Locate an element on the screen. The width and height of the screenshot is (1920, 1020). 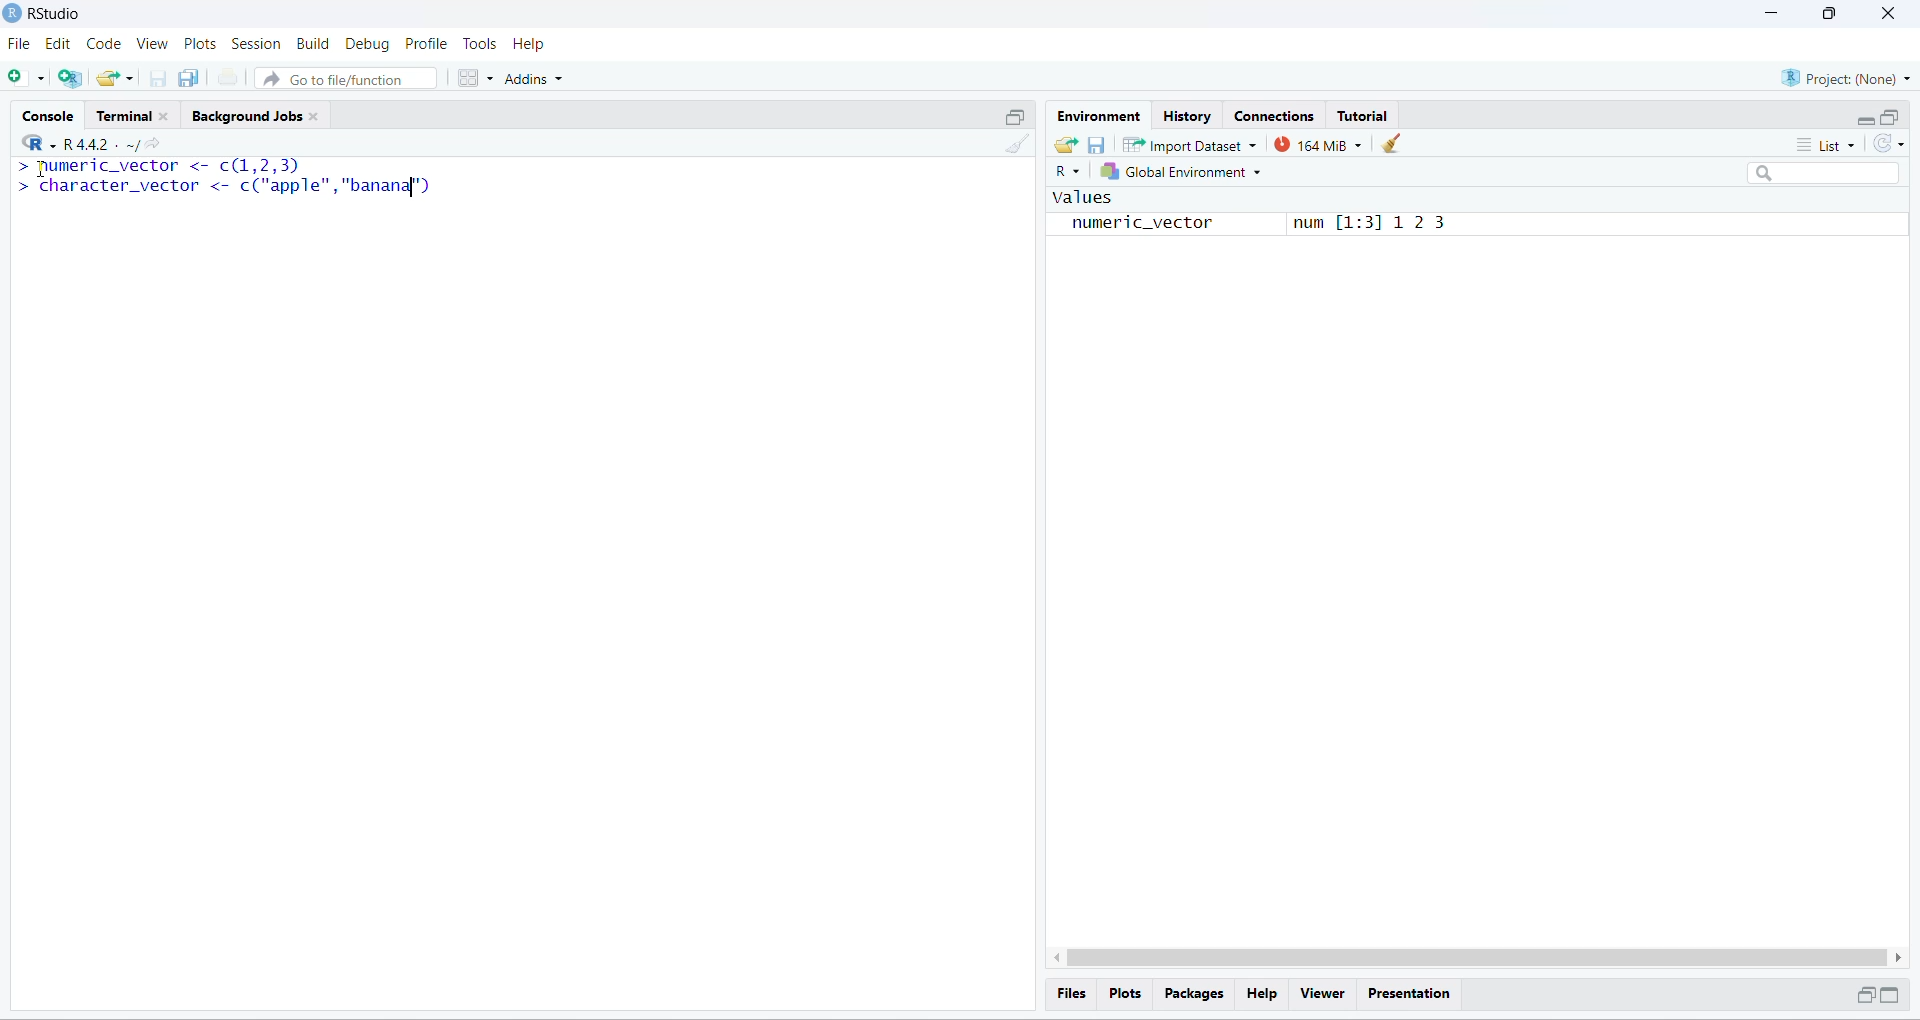
Console is located at coordinates (47, 113).